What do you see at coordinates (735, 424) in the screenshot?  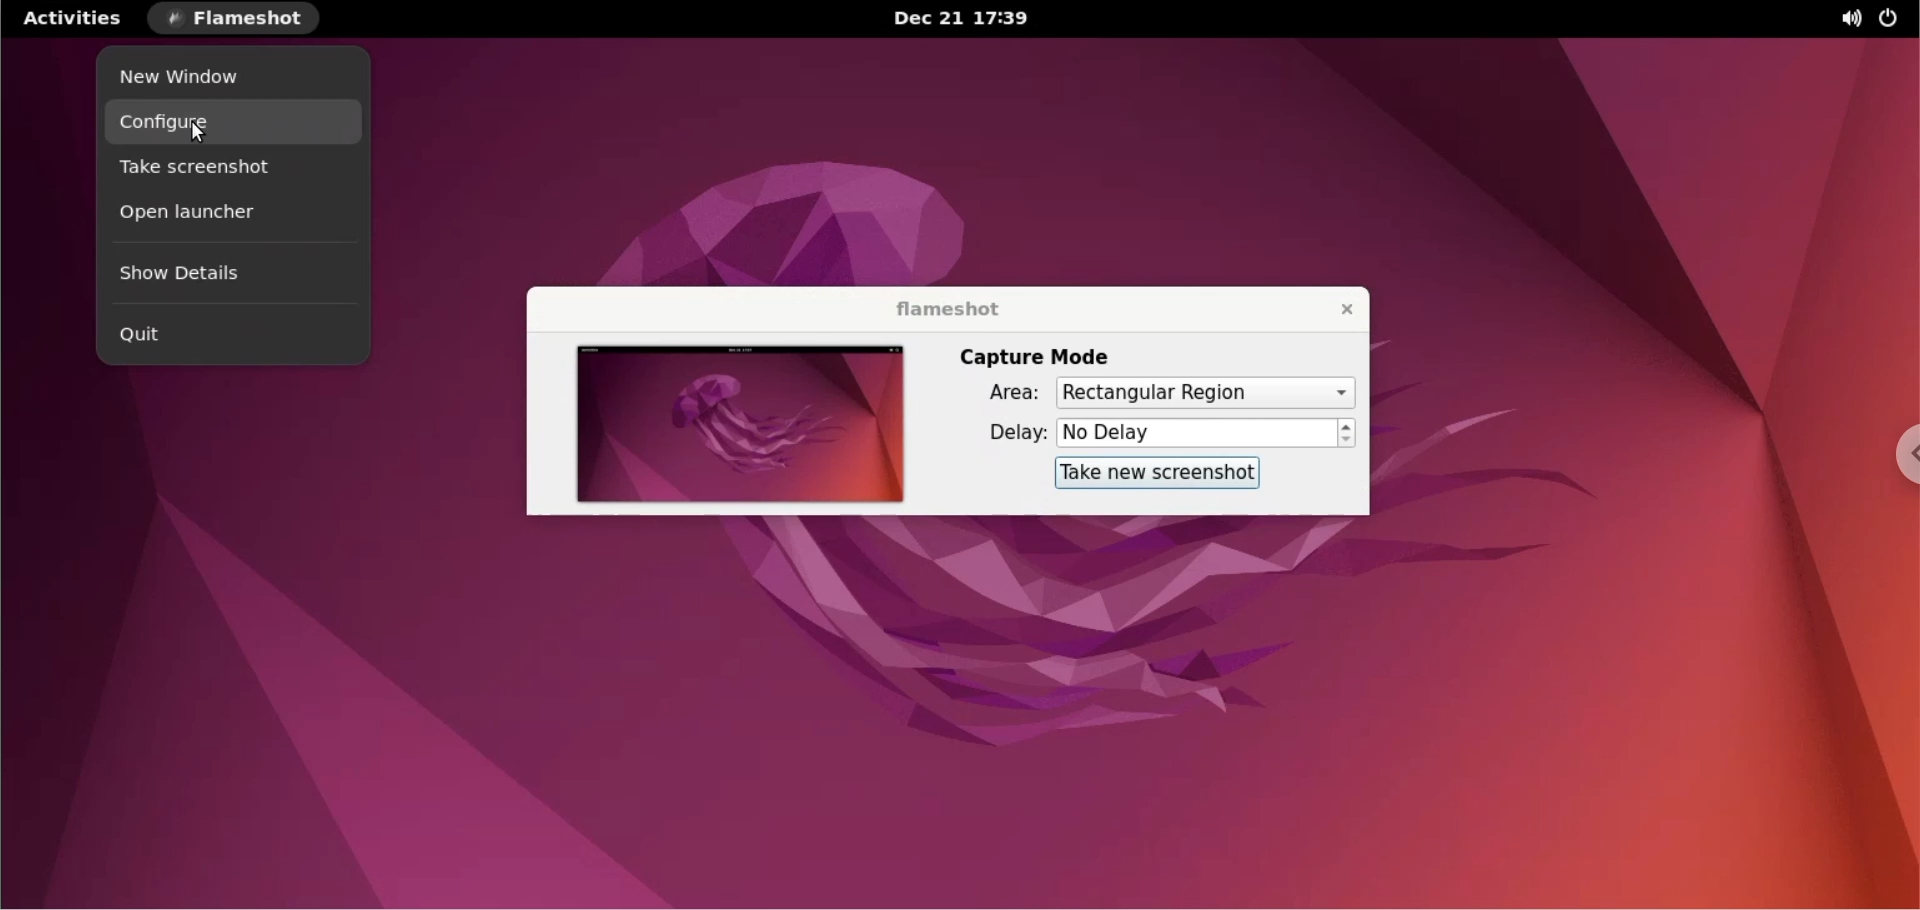 I see `screenshot preview` at bounding box center [735, 424].